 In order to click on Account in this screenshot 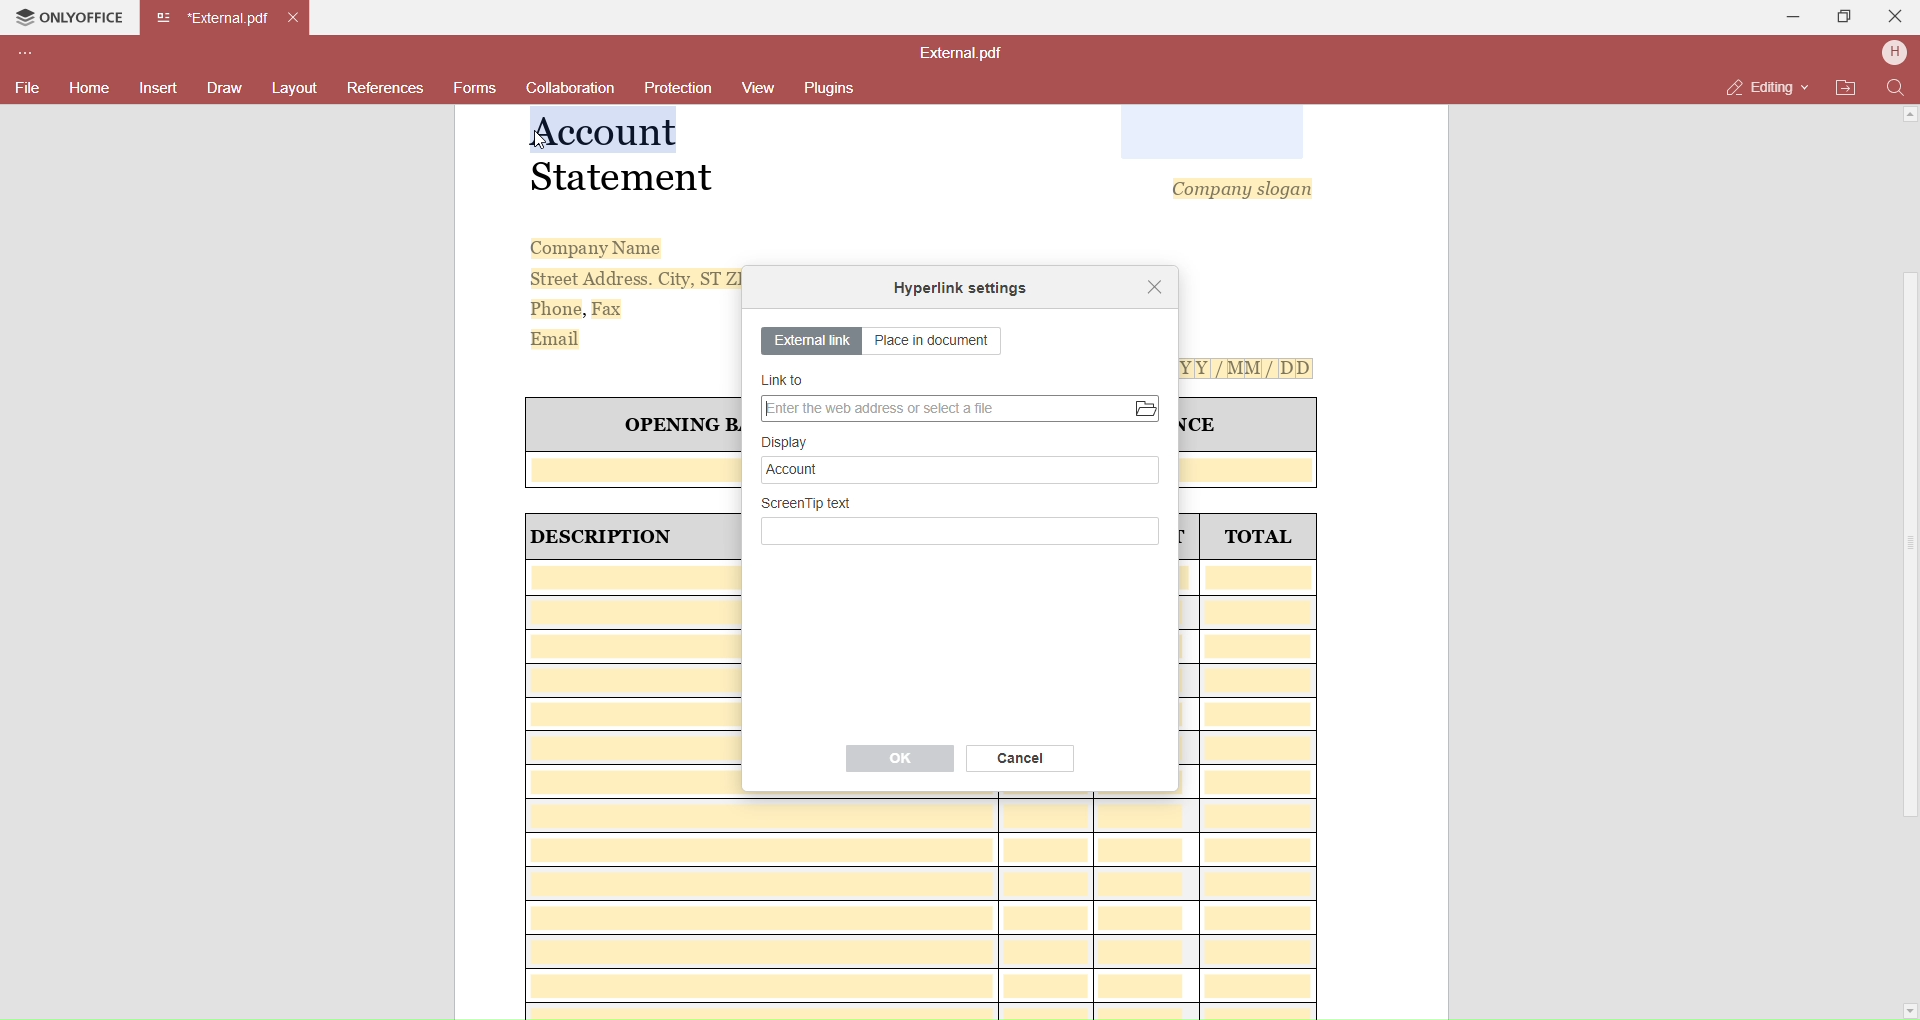, I will do `click(959, 469)`.